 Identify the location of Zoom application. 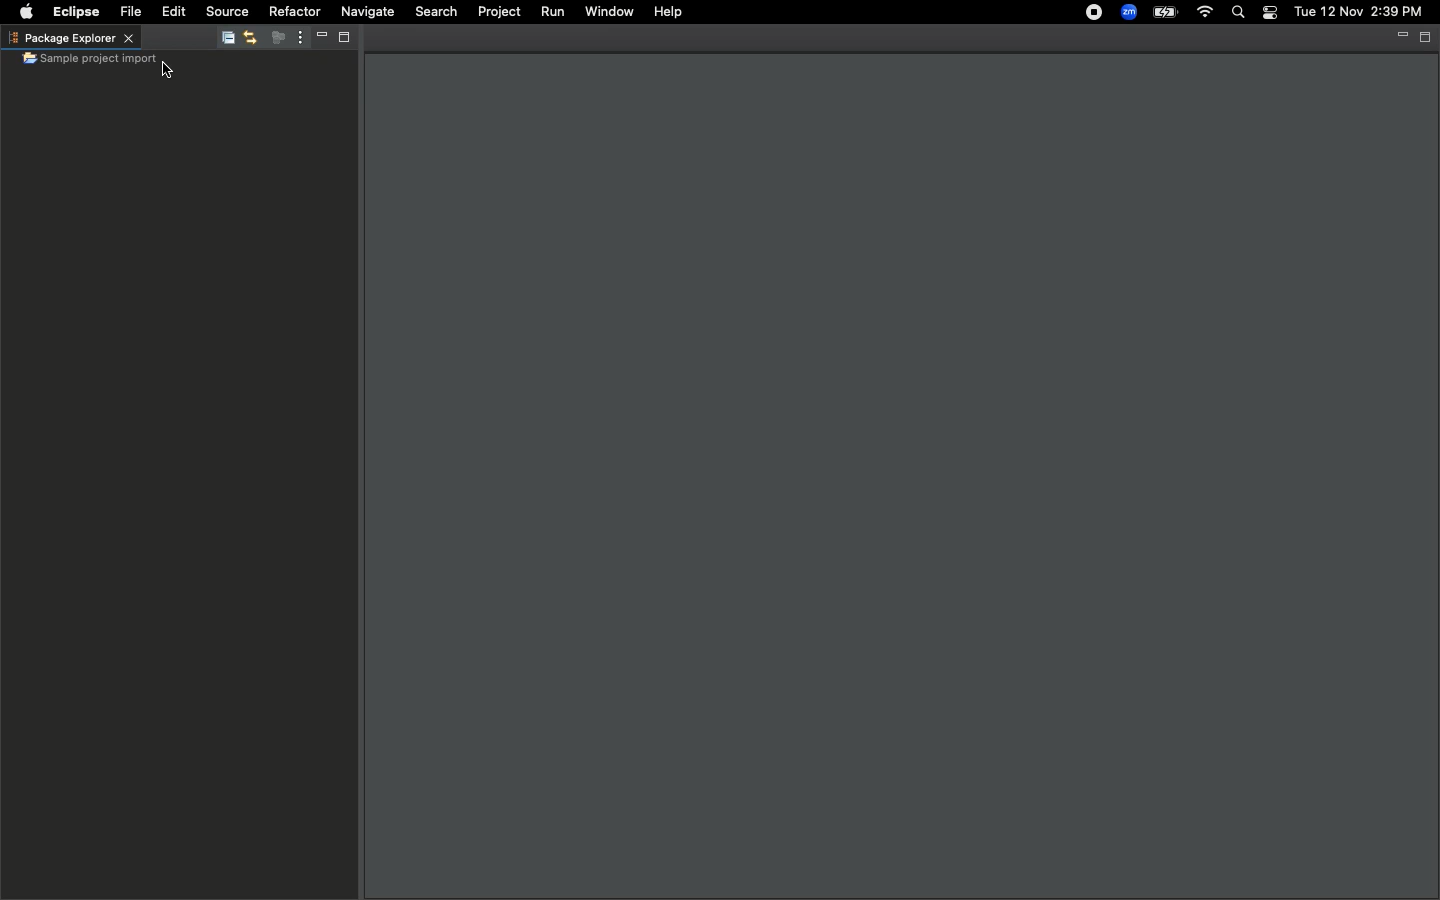
(1132, 17).